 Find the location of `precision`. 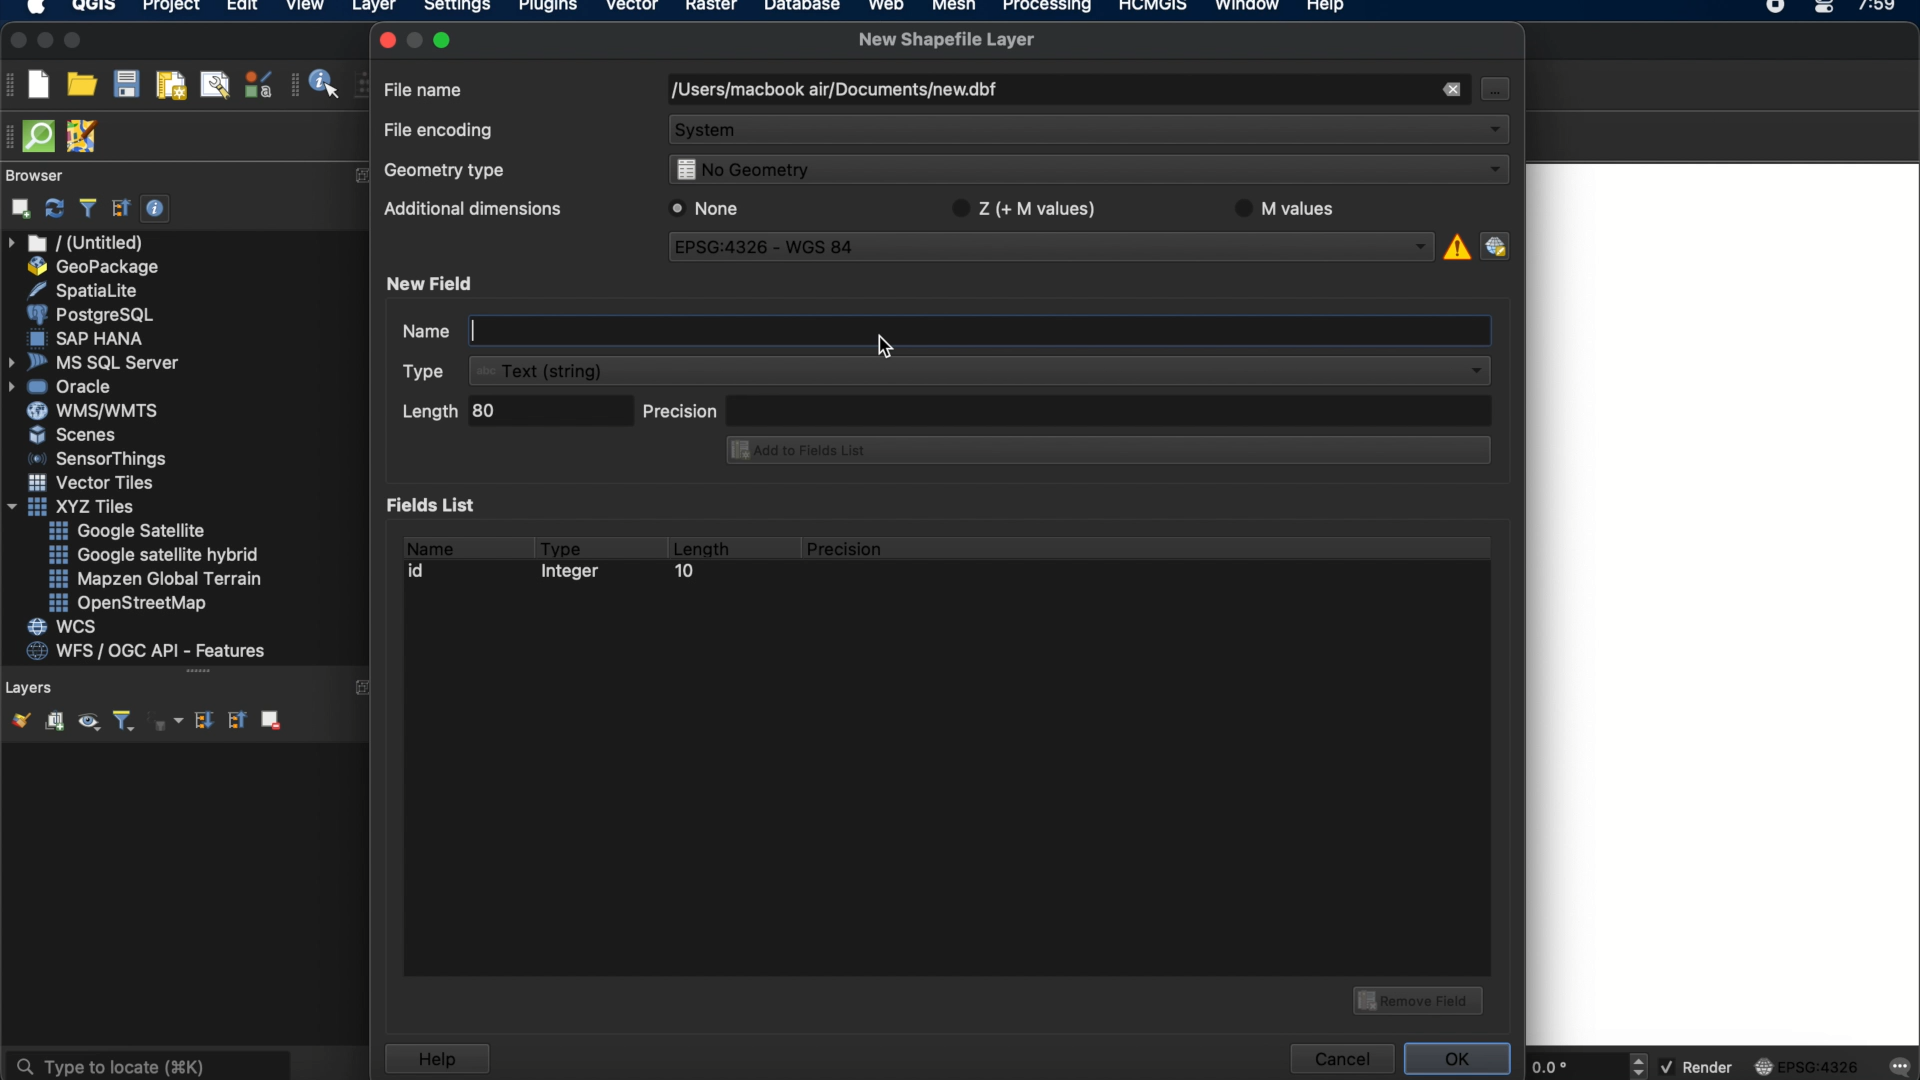

precision is located at coordinates (1067, 409).